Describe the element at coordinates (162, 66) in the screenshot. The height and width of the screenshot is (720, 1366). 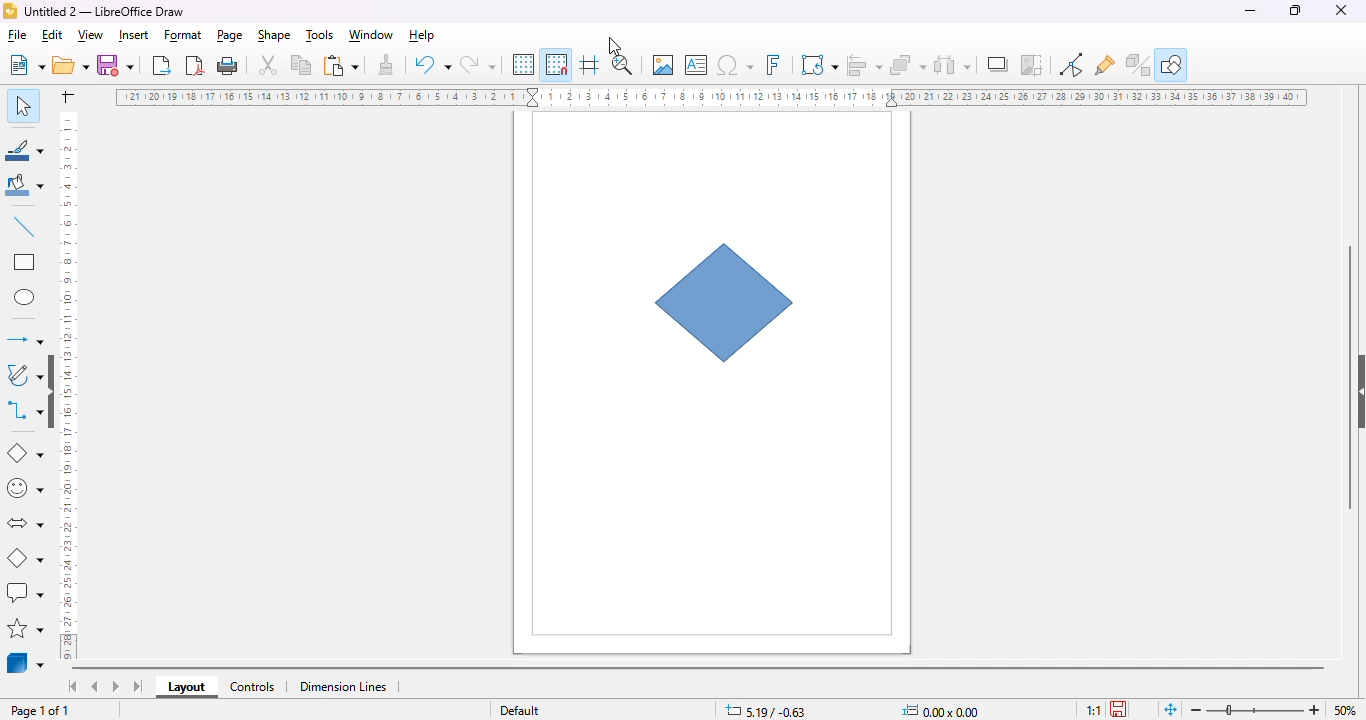
I see `export` at that location.